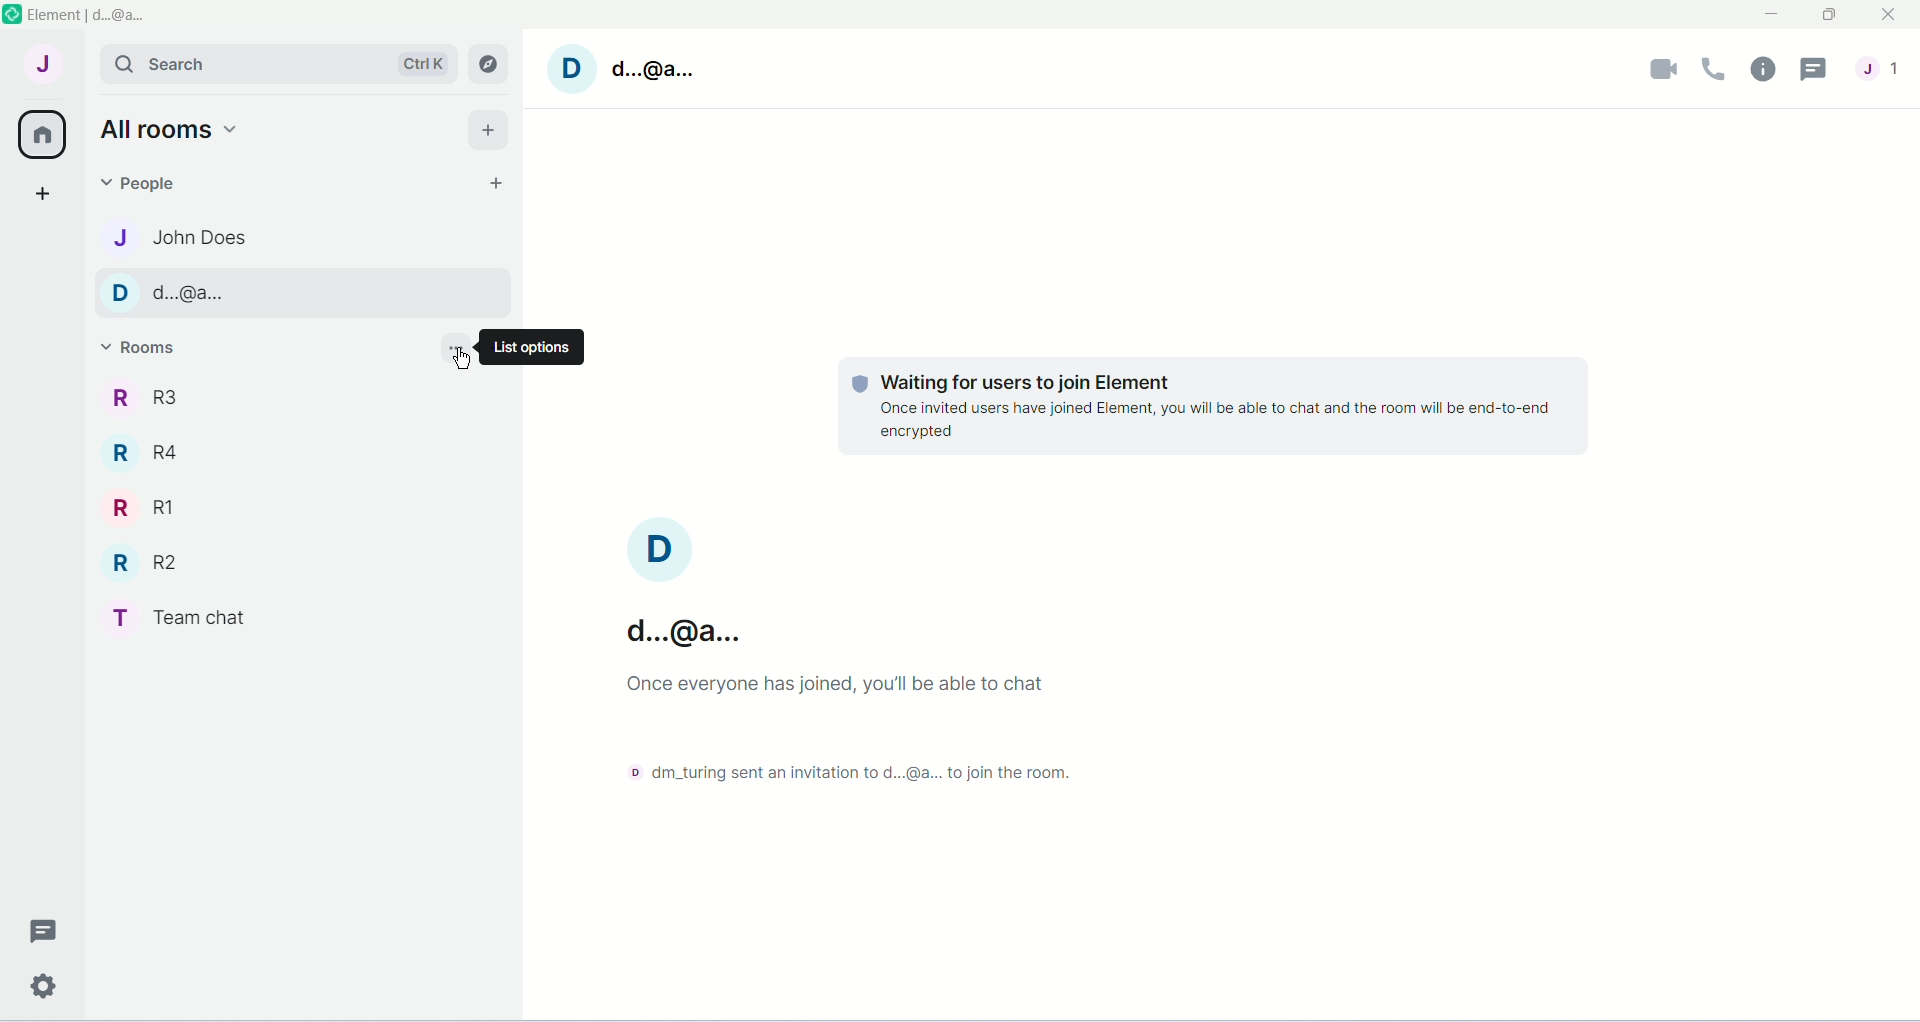 This screenshot has height=1022, width=1920. I want to click on tracking logo, so click(856, 383).